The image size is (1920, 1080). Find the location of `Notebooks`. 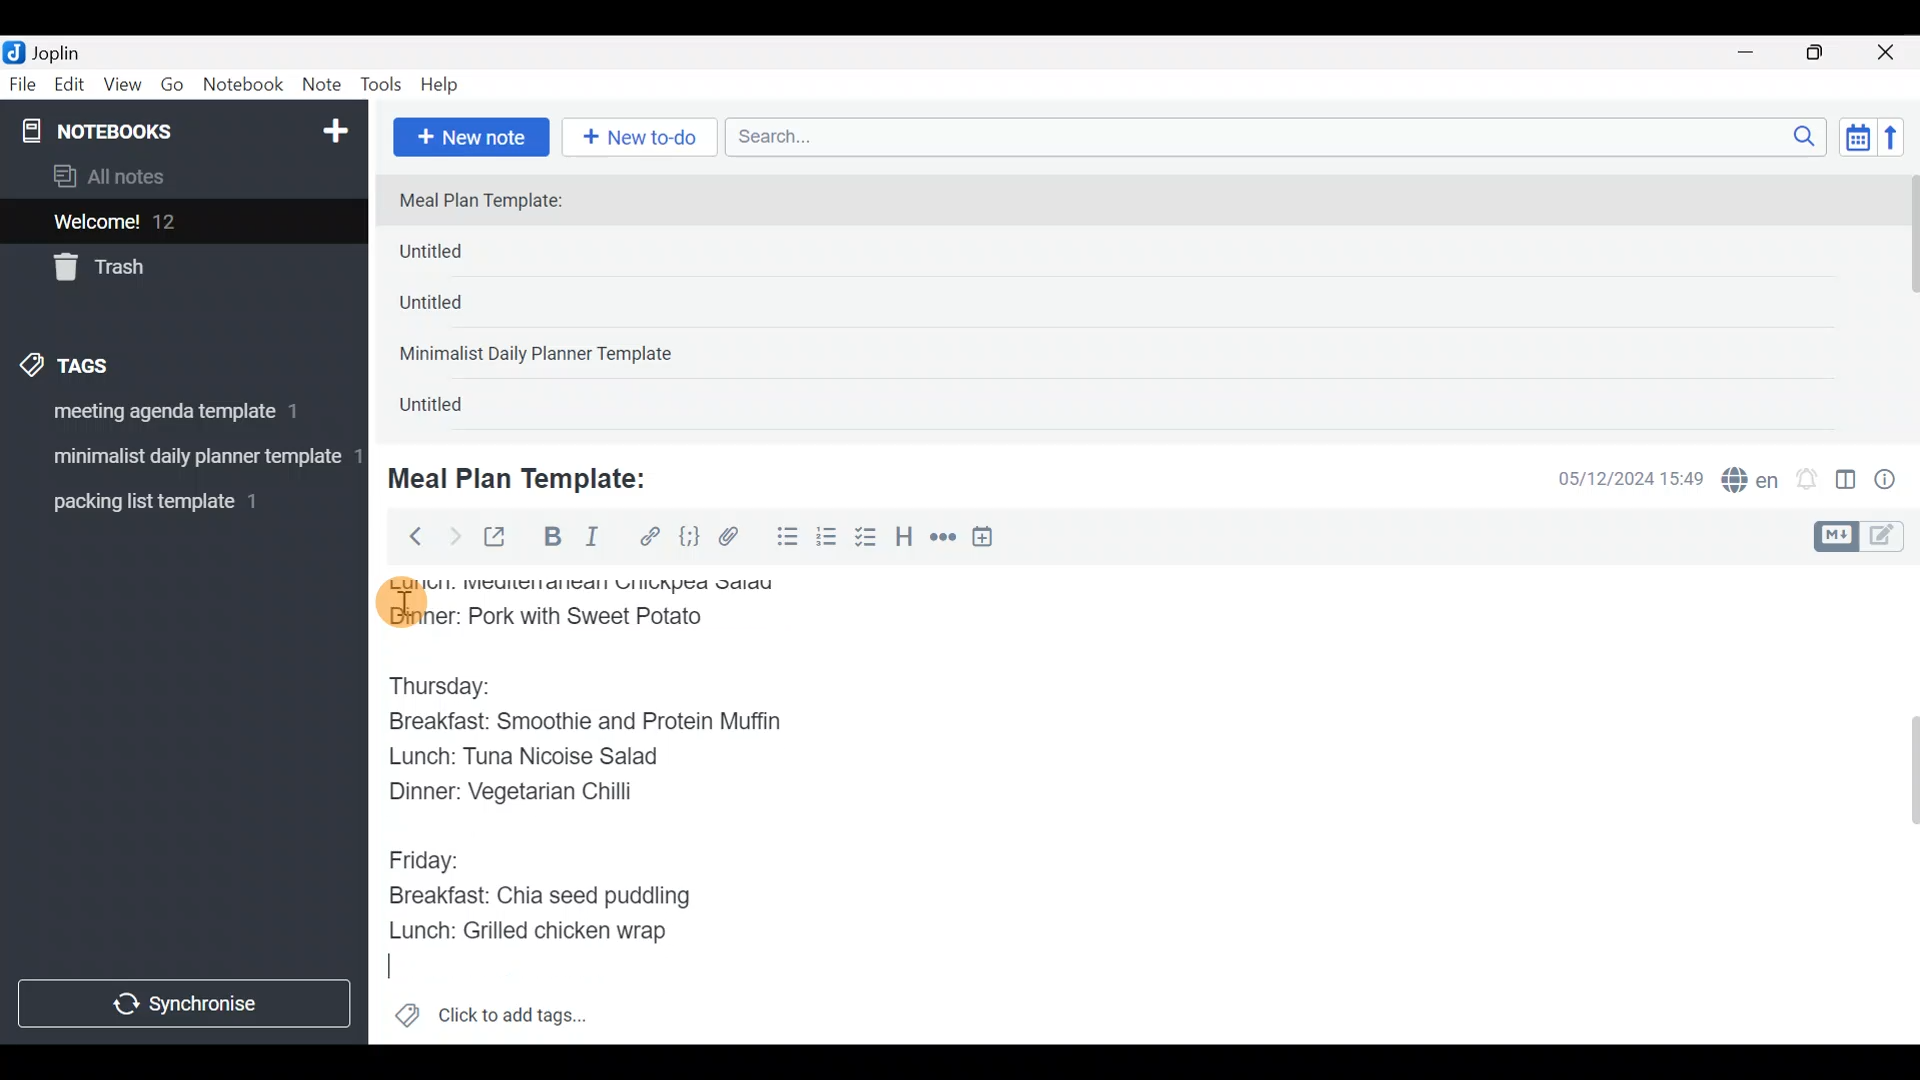

Notebooks is located at coordinates (141, 130).